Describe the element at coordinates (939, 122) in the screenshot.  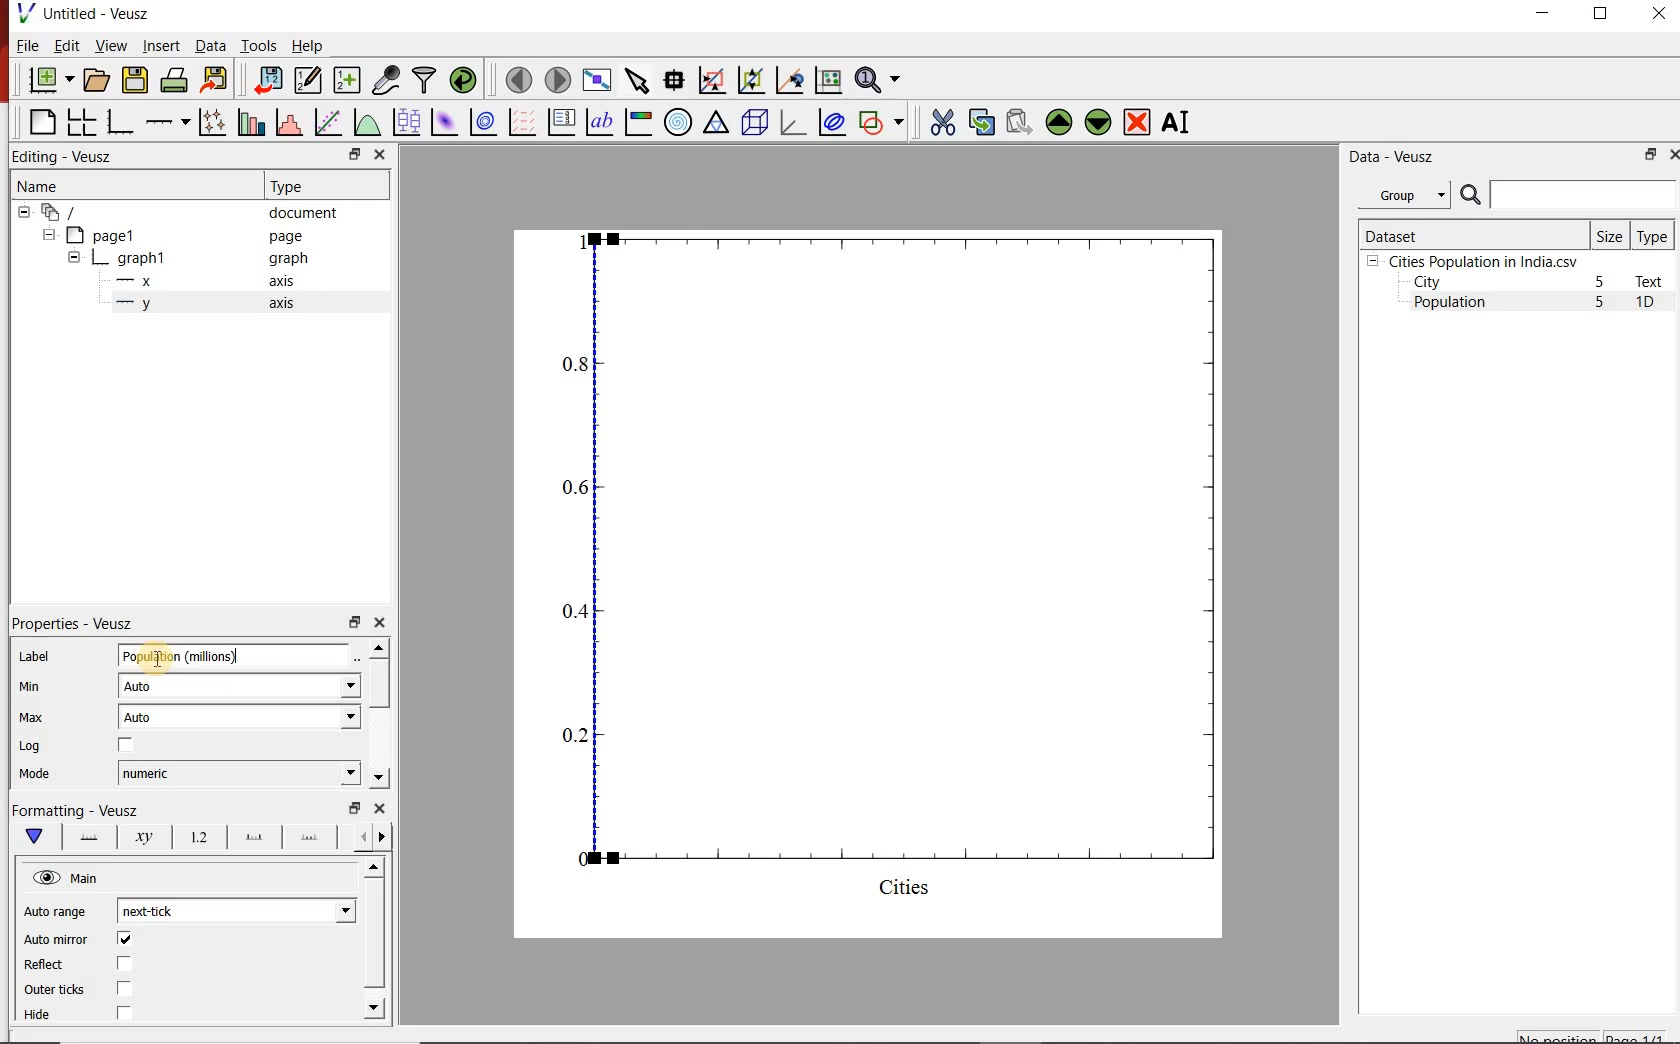
I see `cut the selected widget` at that location.